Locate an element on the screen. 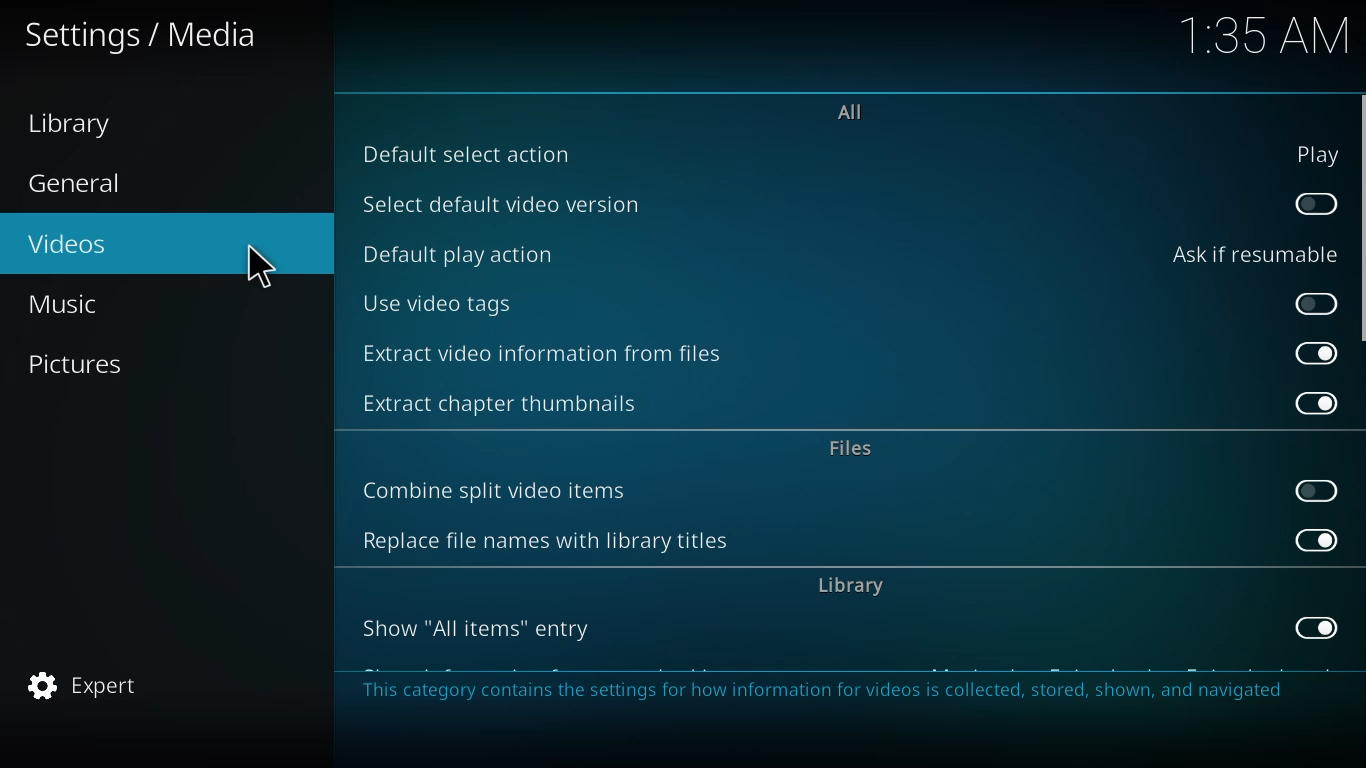  cursor is located at coordinates (256, 268).